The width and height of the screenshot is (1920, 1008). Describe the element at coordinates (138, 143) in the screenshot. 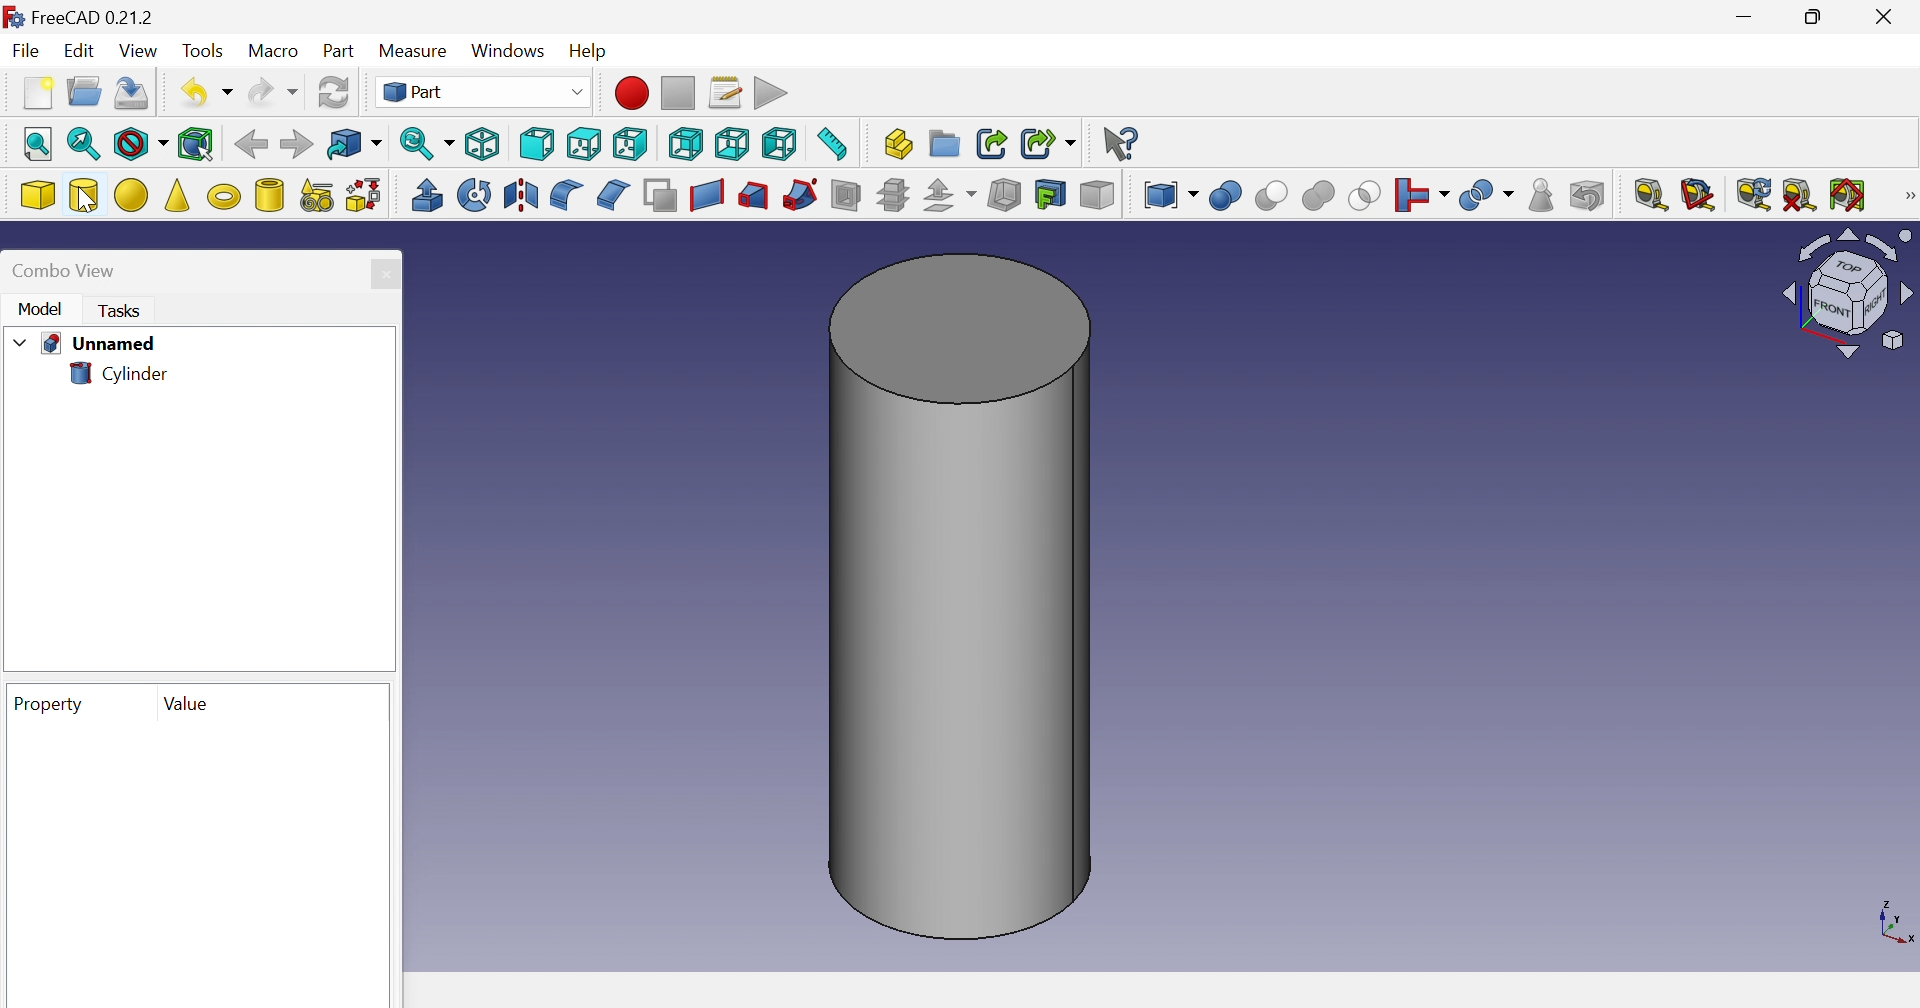

I see `Draw style` at that location.